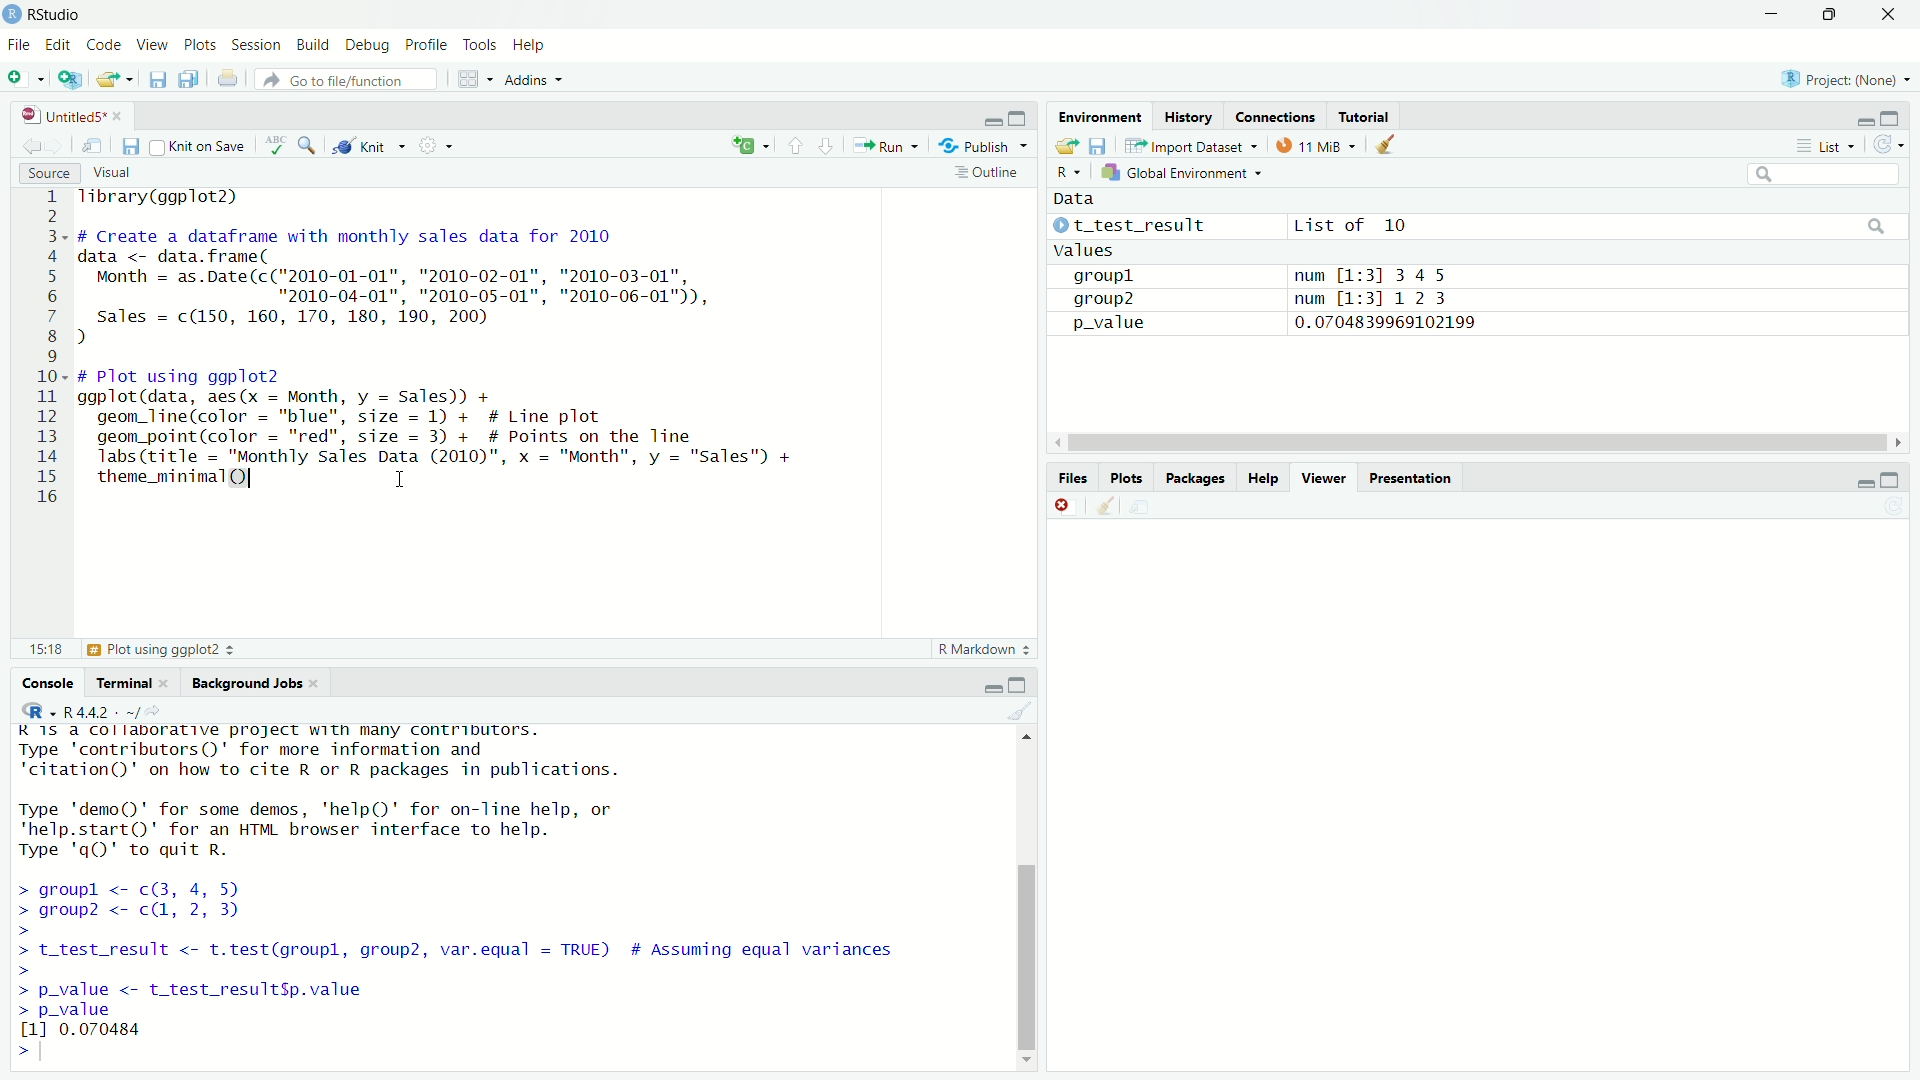 The height and width of the screenshot is (1080, 1920). Describe the element at coordinates (1125, 477) in the screenshot. I see `les Plots` at that location.